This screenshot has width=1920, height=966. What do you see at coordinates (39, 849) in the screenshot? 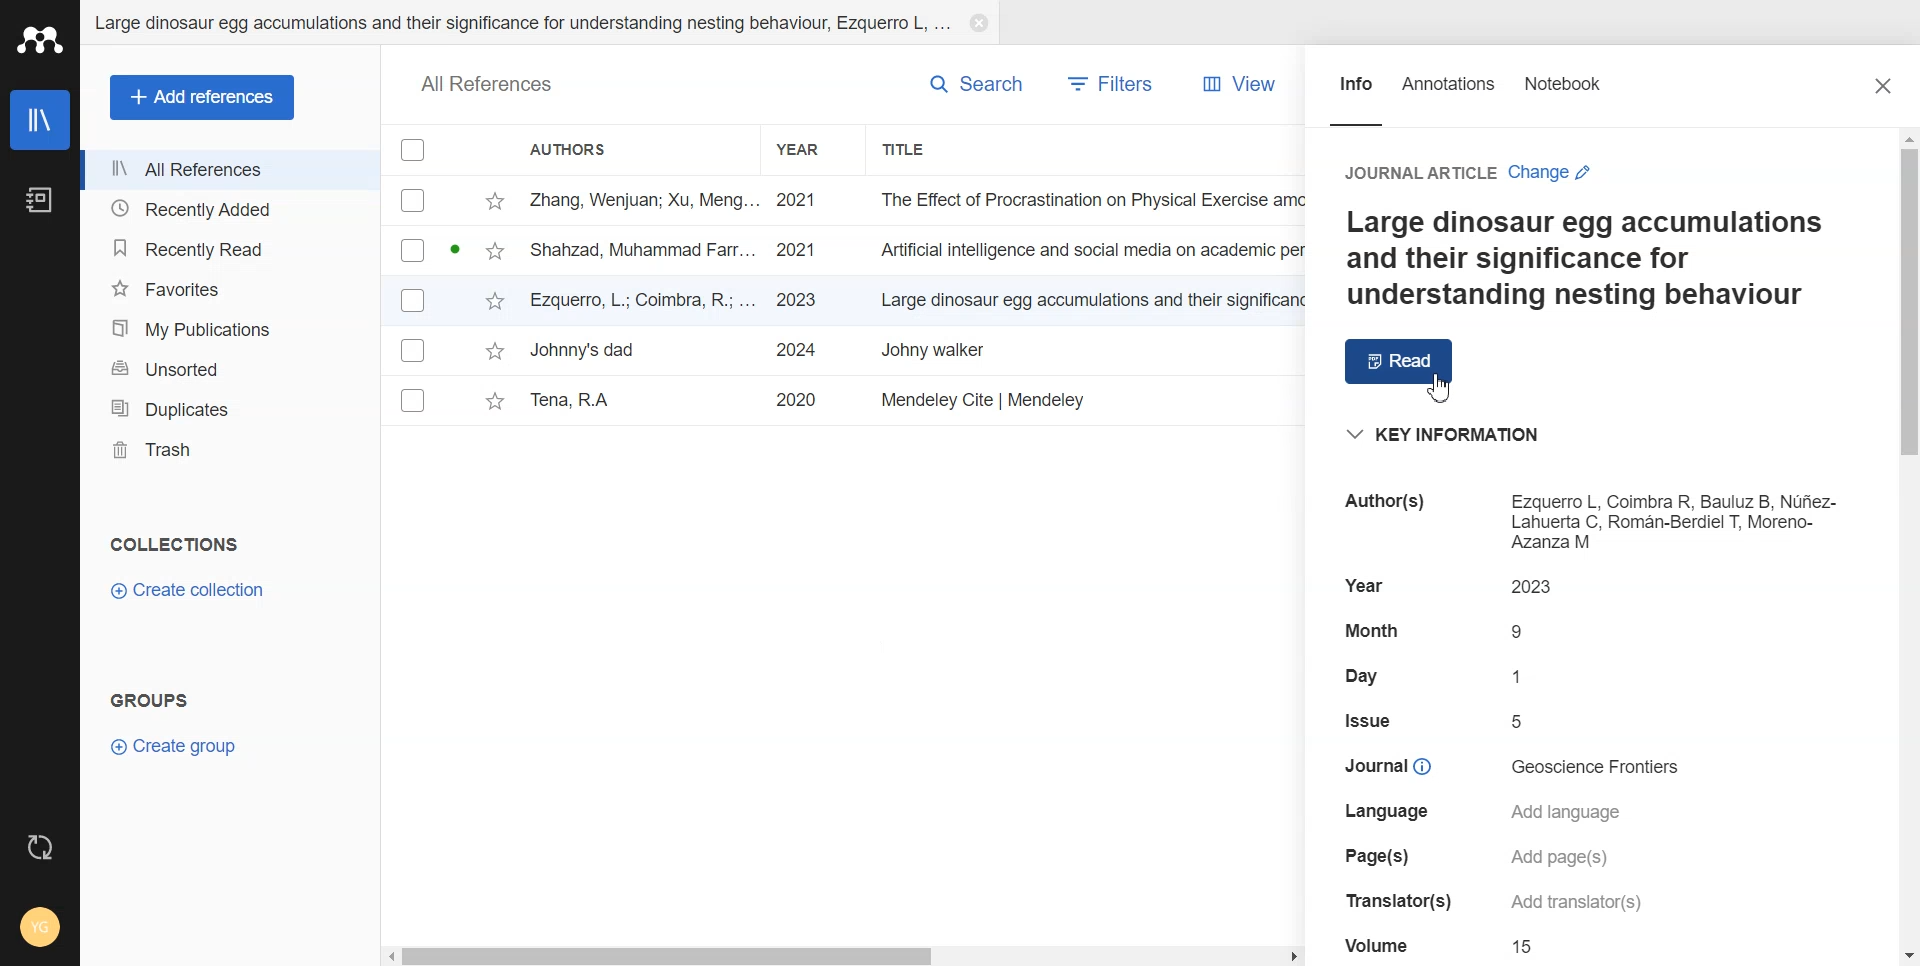
I see `Auto sync` at bounding box center [39, 849].